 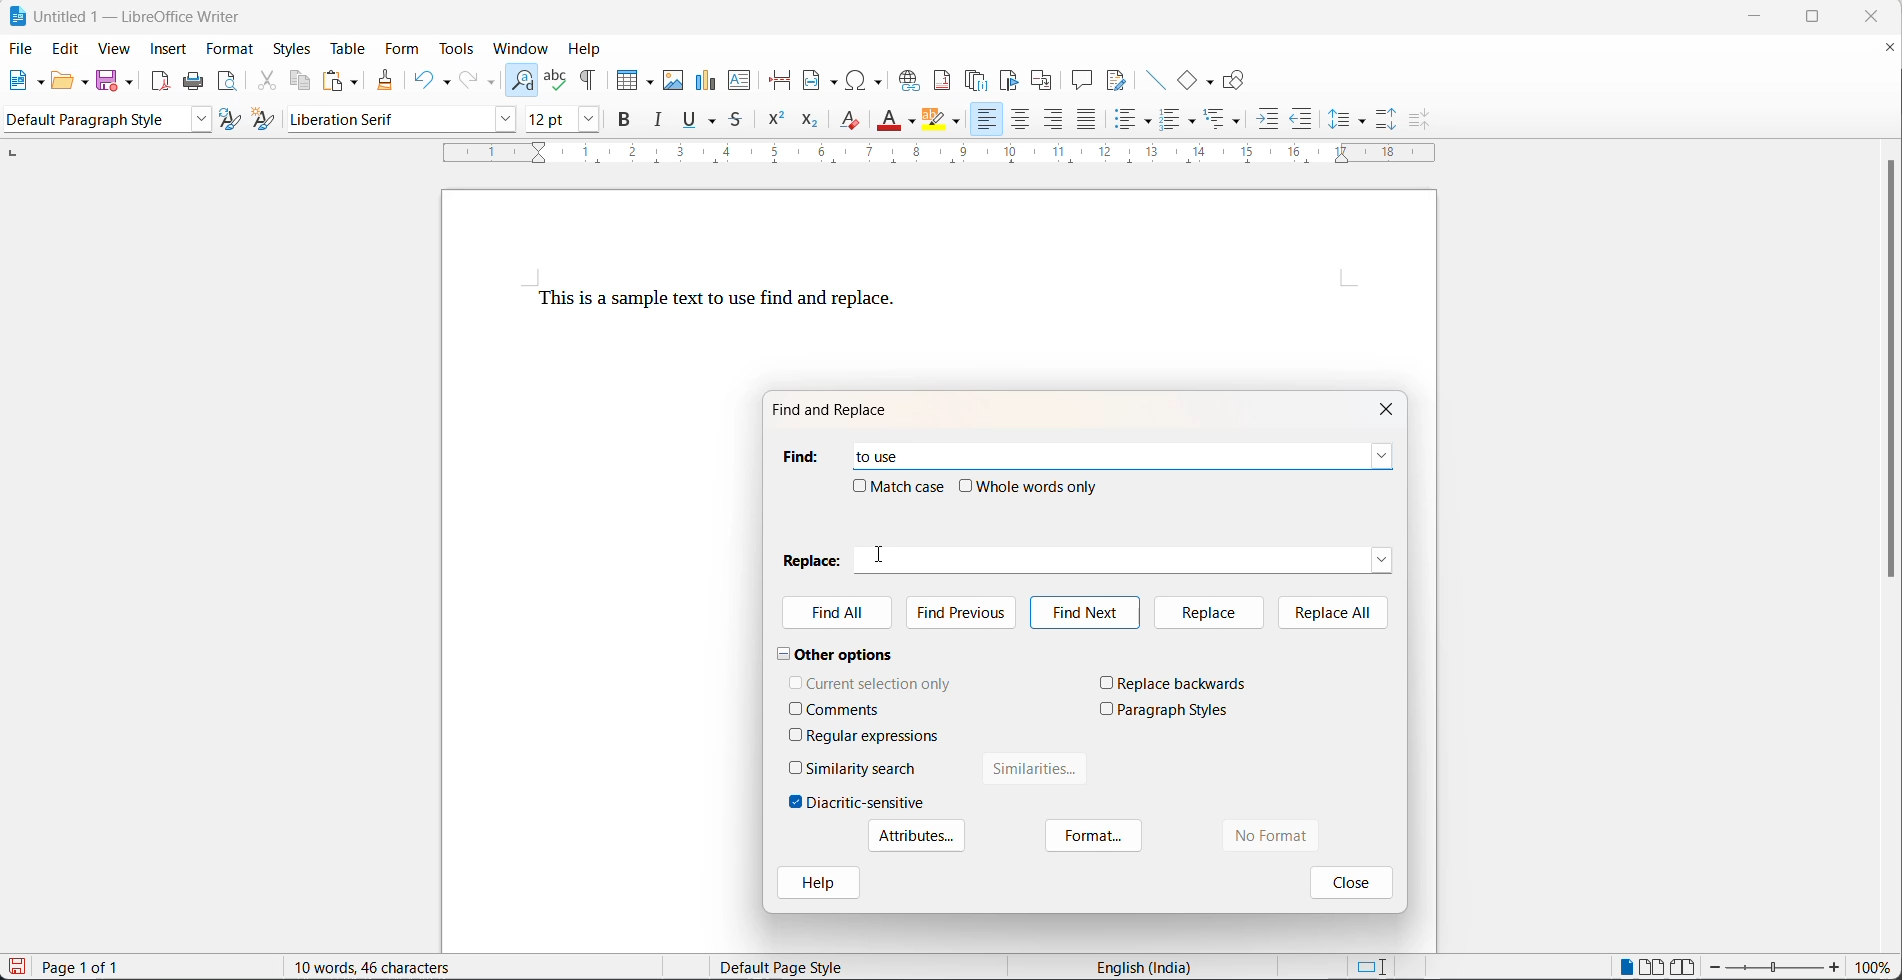 What do you see at coordinates (22, 47) in the screenshot?
I see `file` at bounding box center [22, 47].